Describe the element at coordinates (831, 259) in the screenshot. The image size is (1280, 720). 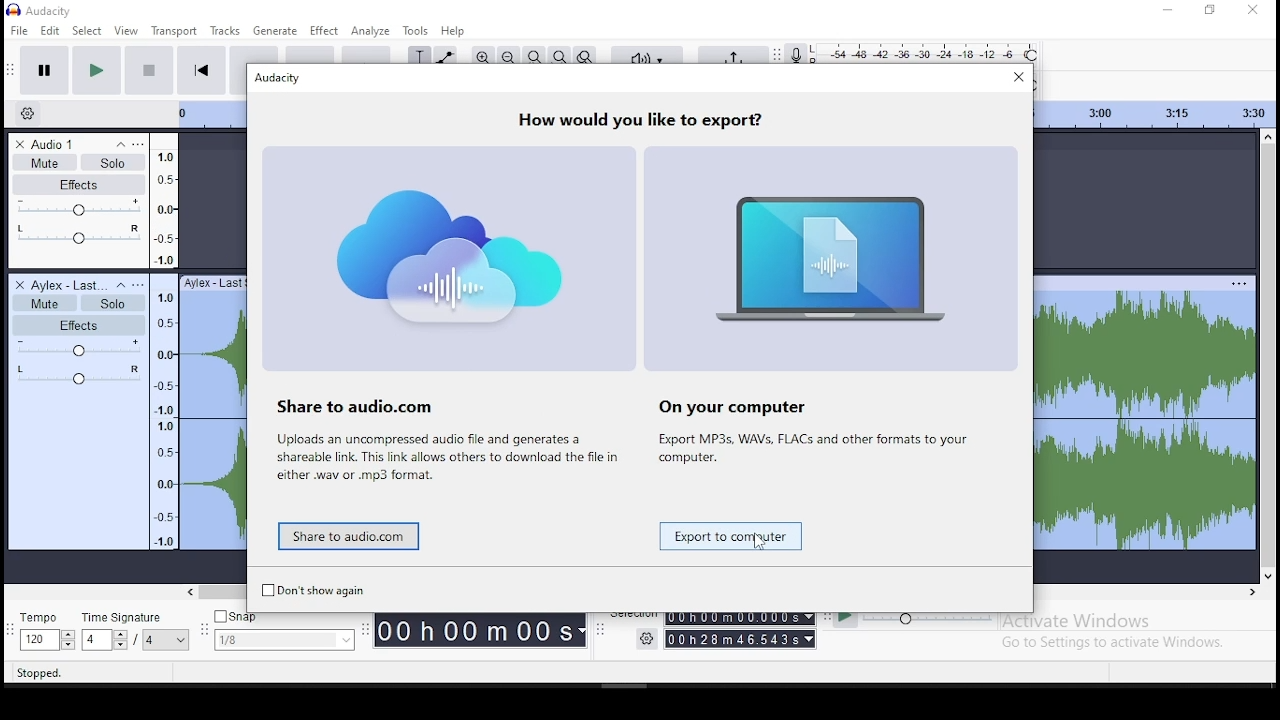
I see `image` at that location.